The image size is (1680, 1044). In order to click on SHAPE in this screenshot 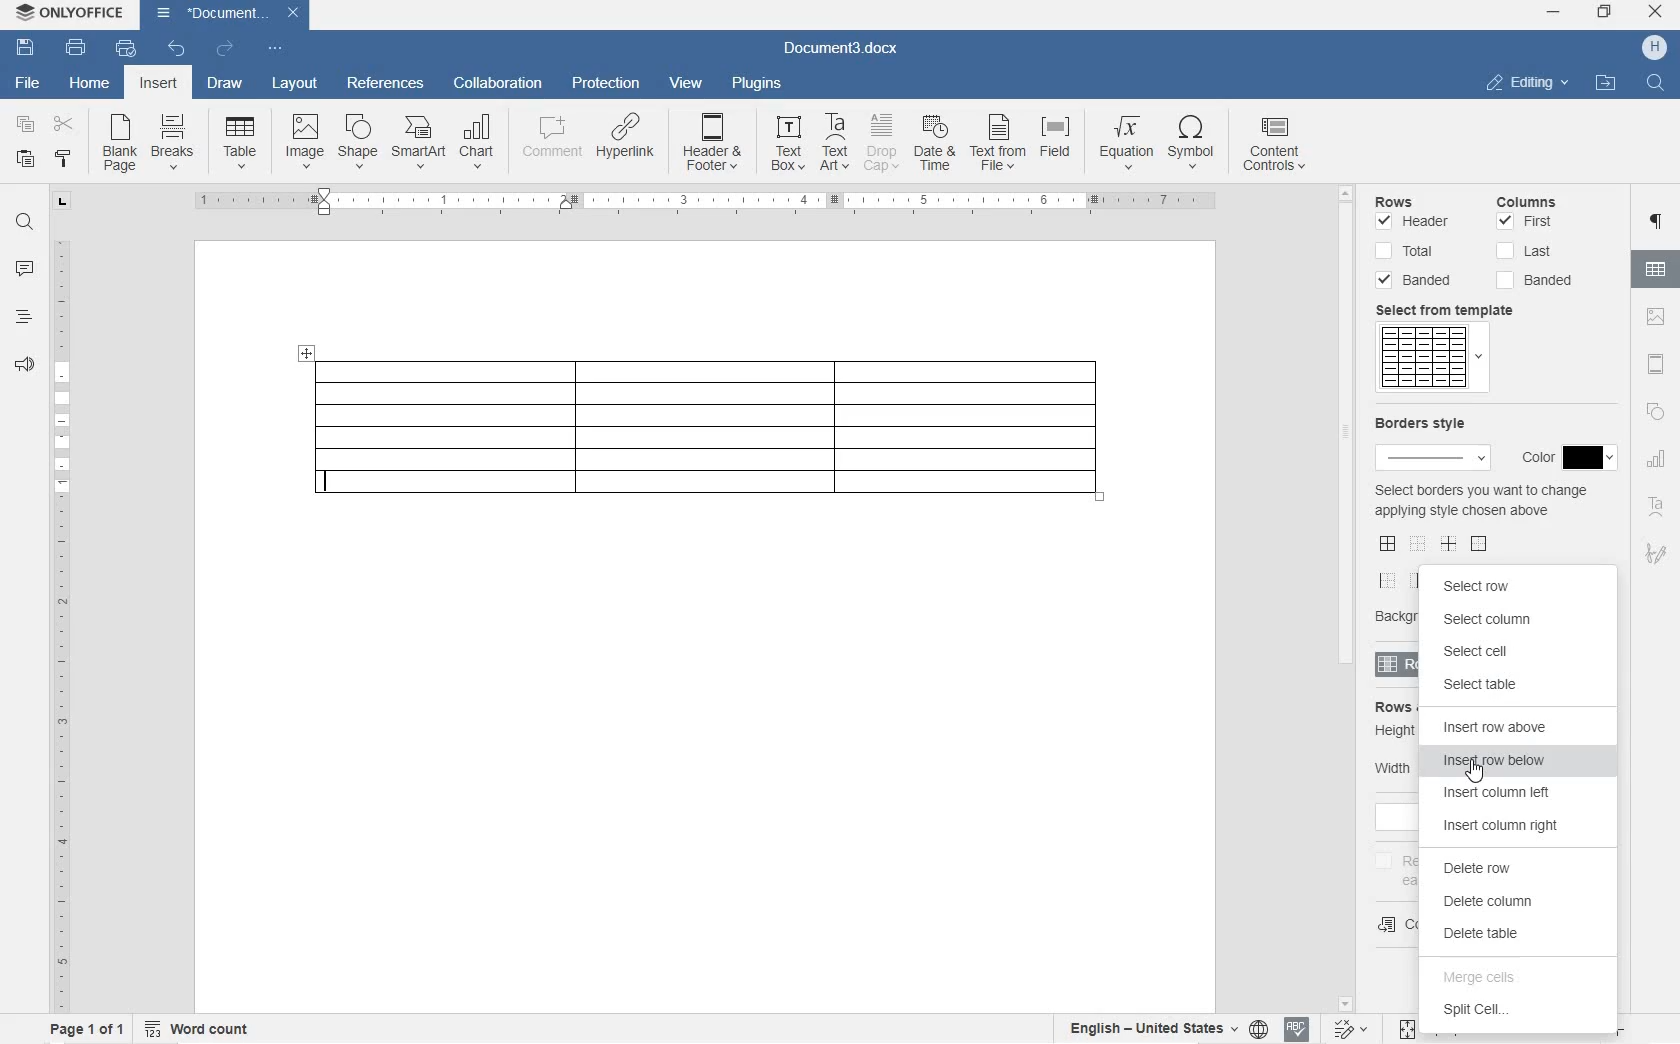, I will do `click(1656, 411)`.